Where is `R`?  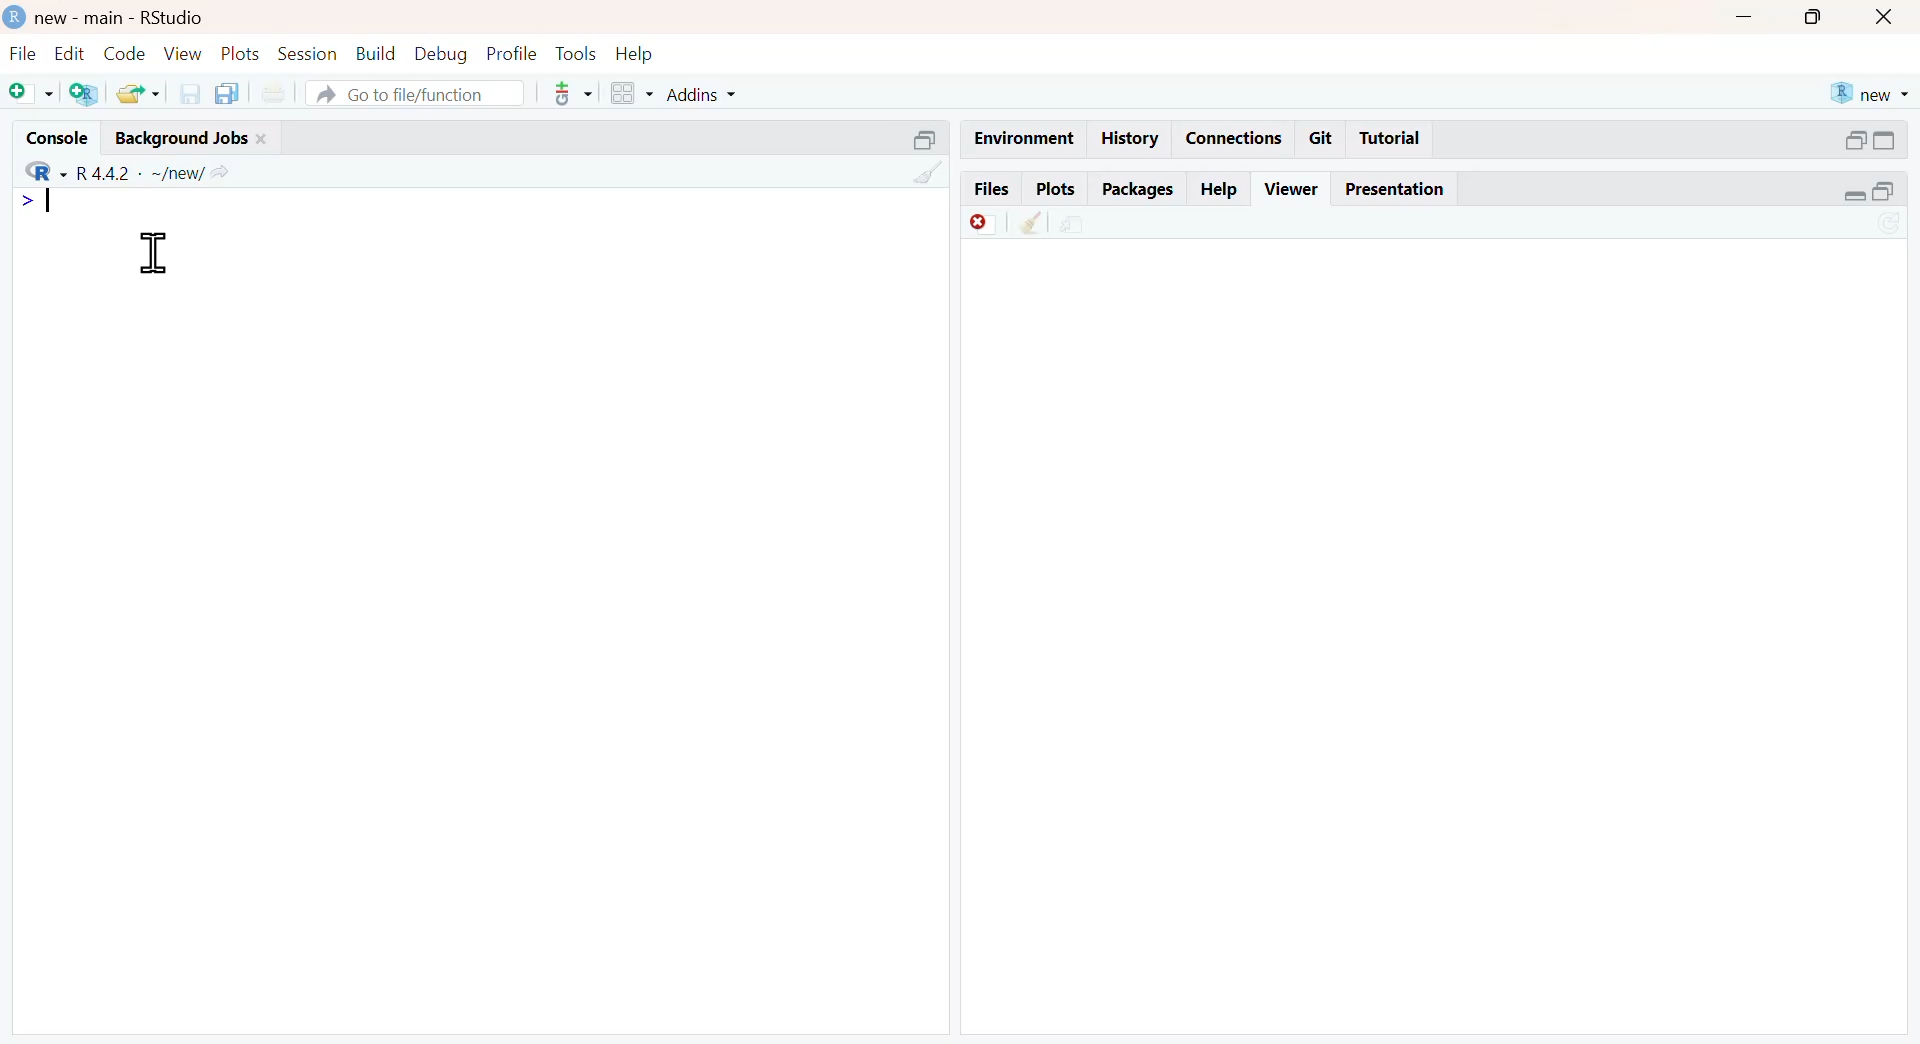 R is located at coordinates (48, 170).